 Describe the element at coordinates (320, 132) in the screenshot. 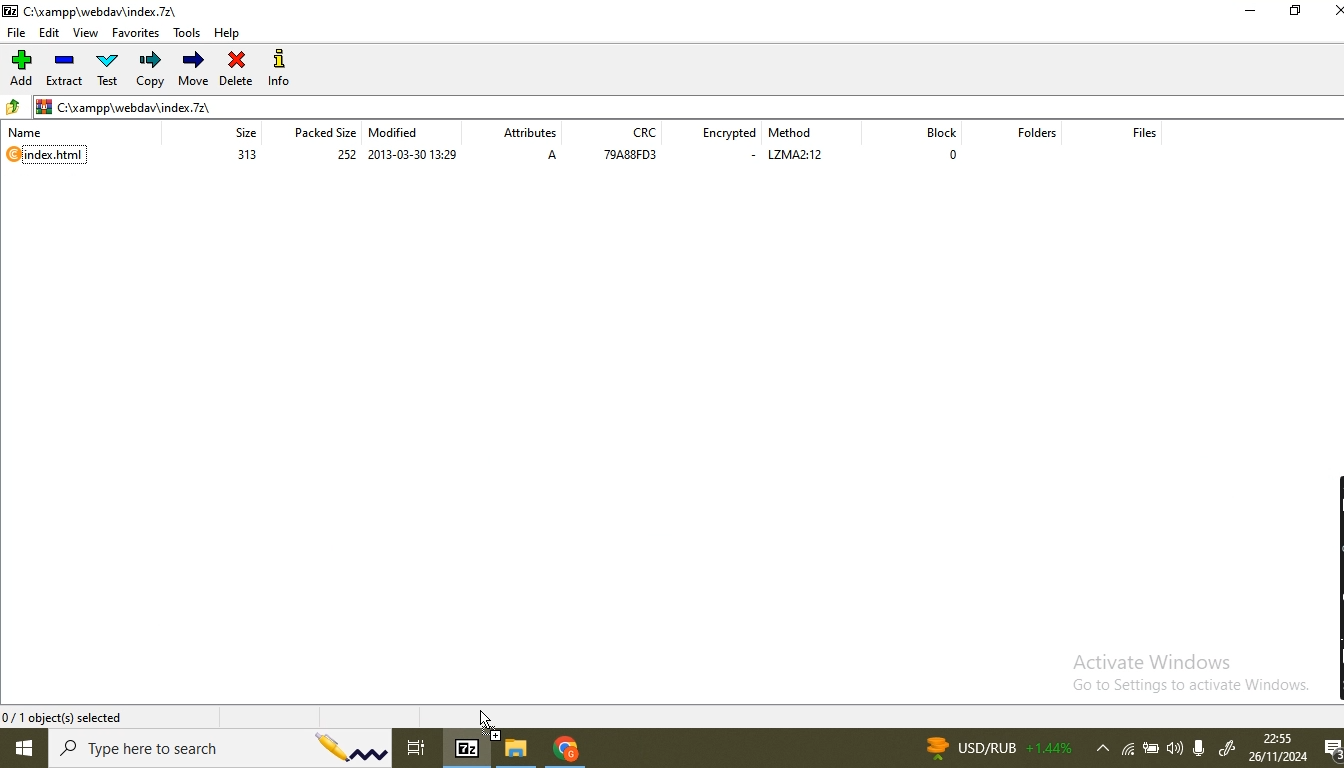

I see `packed size` at that location.